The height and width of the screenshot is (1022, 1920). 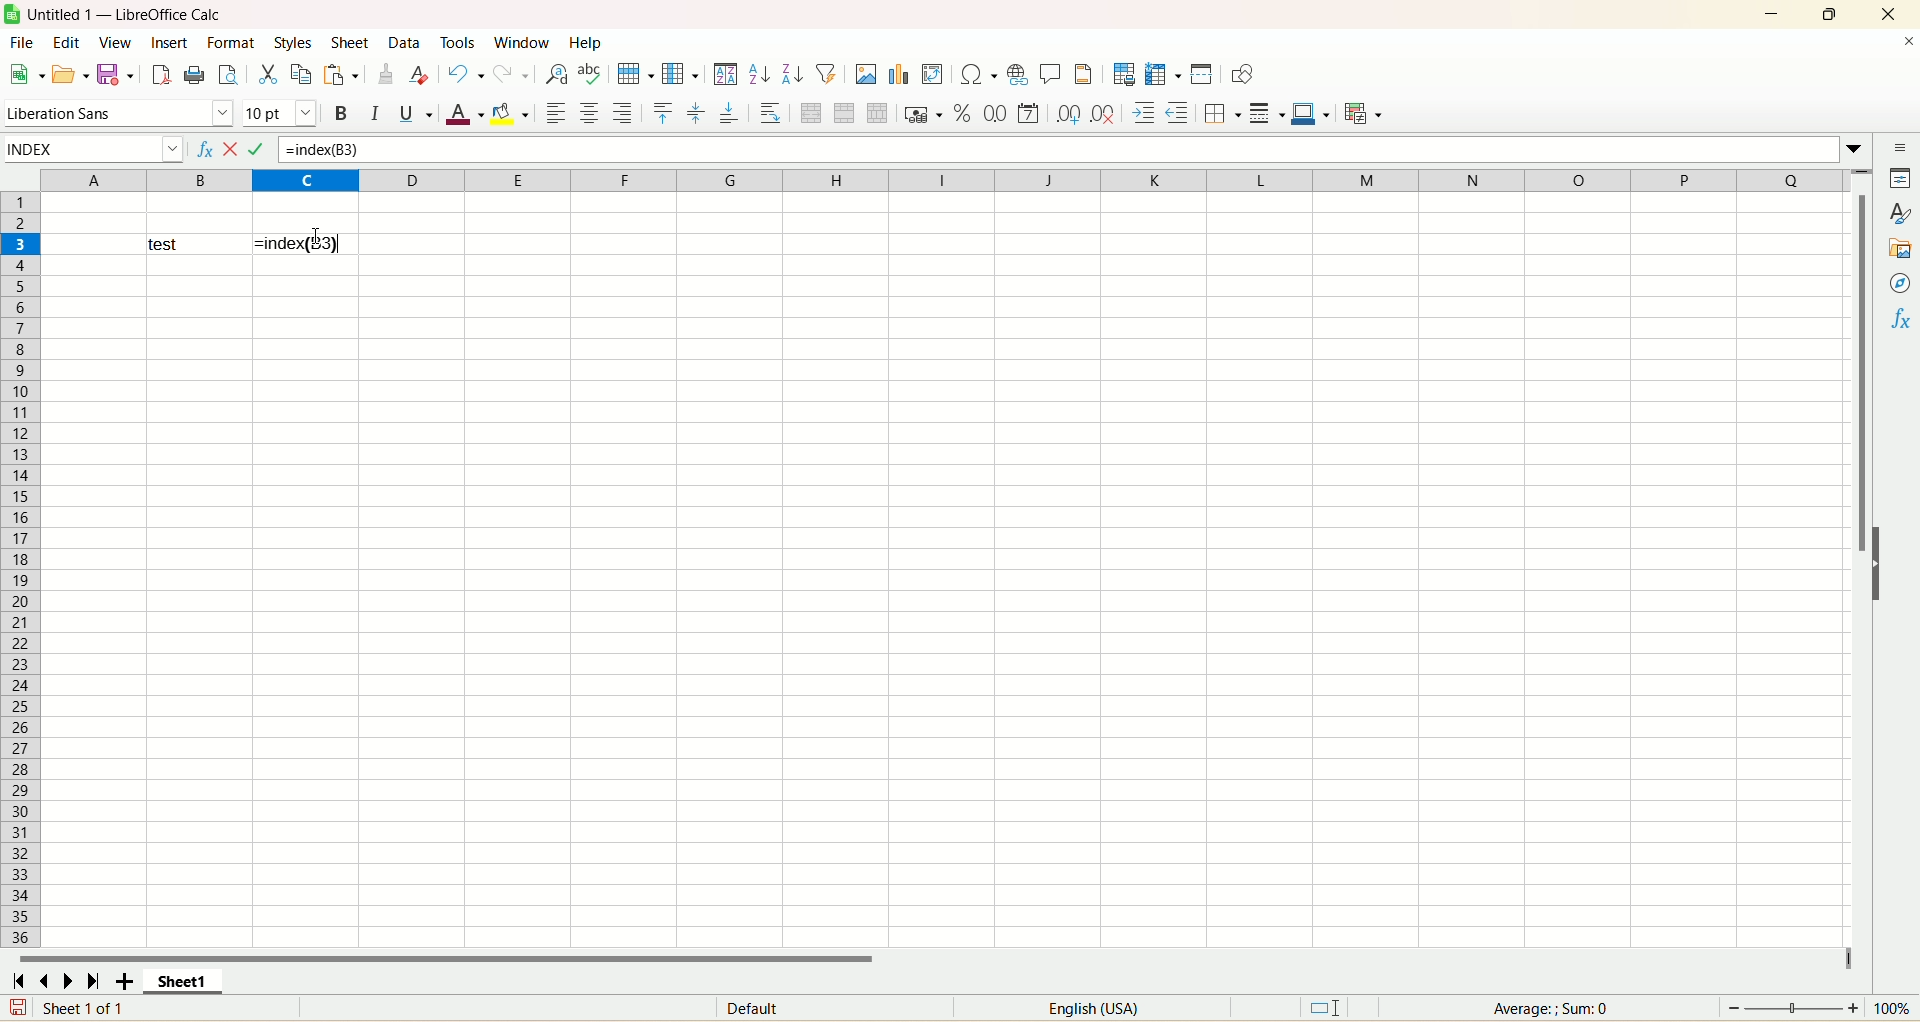 I want to click on add sheet, so click(x=124, y=980).